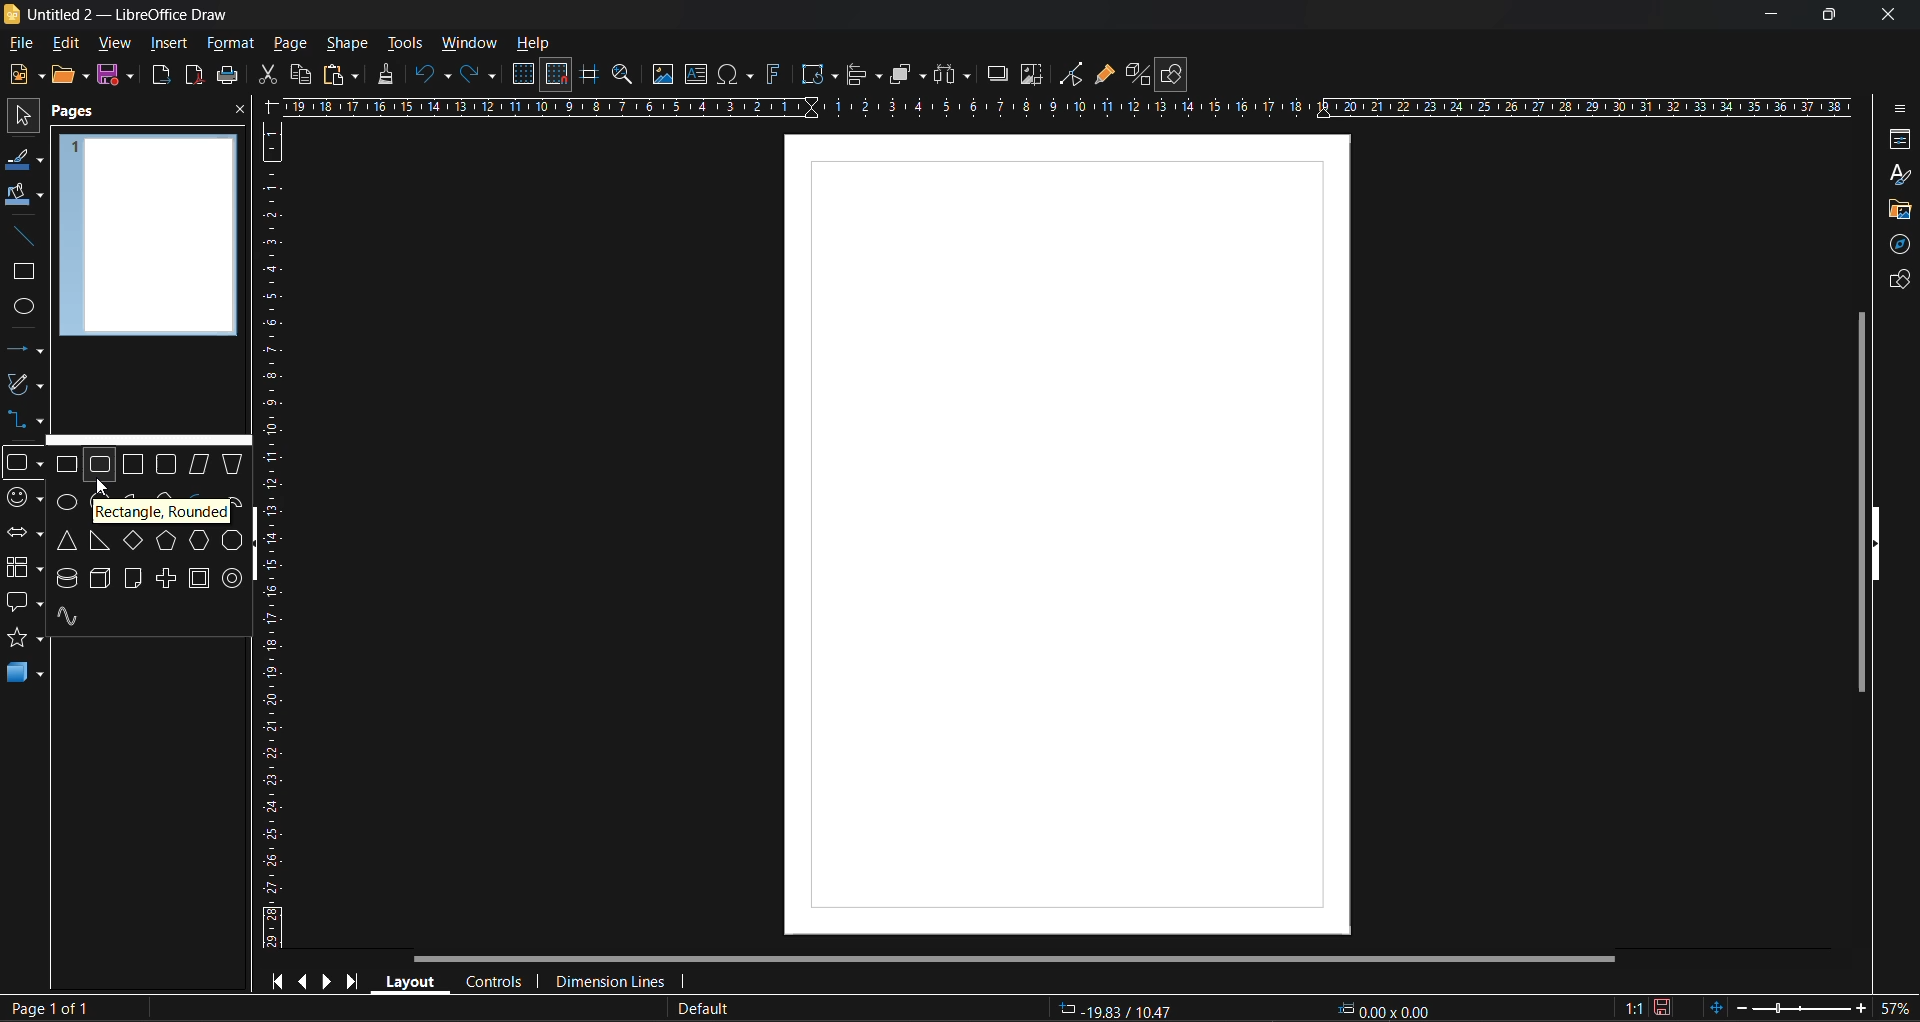 This screenshot has height=1022, width=1920. What do you see at coordinates (492, 984) in the screenshot?
I see `controls` at bounding box center [492, 984].